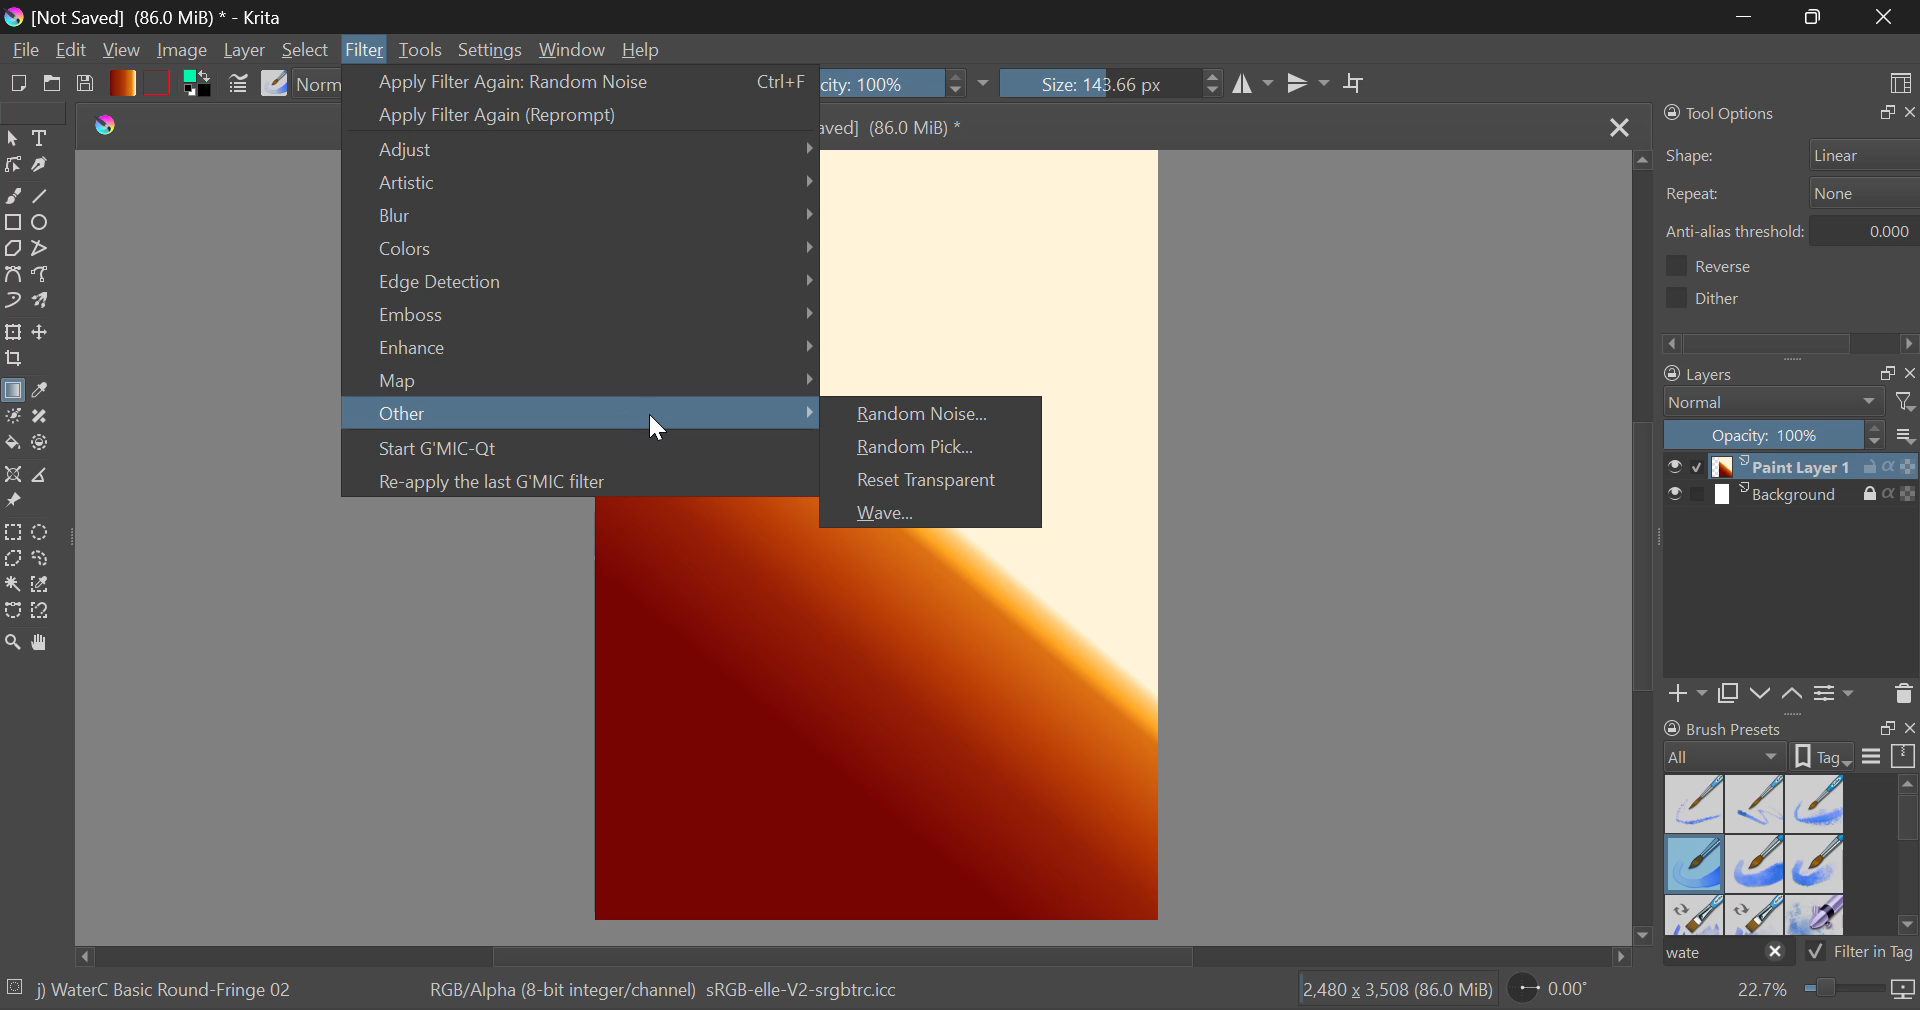 This screenshot has height=1010, width=1920. What do you see at coordinates (581, 151) in the screenshot?
I see `Adjust` at bounding box center [581, 151].